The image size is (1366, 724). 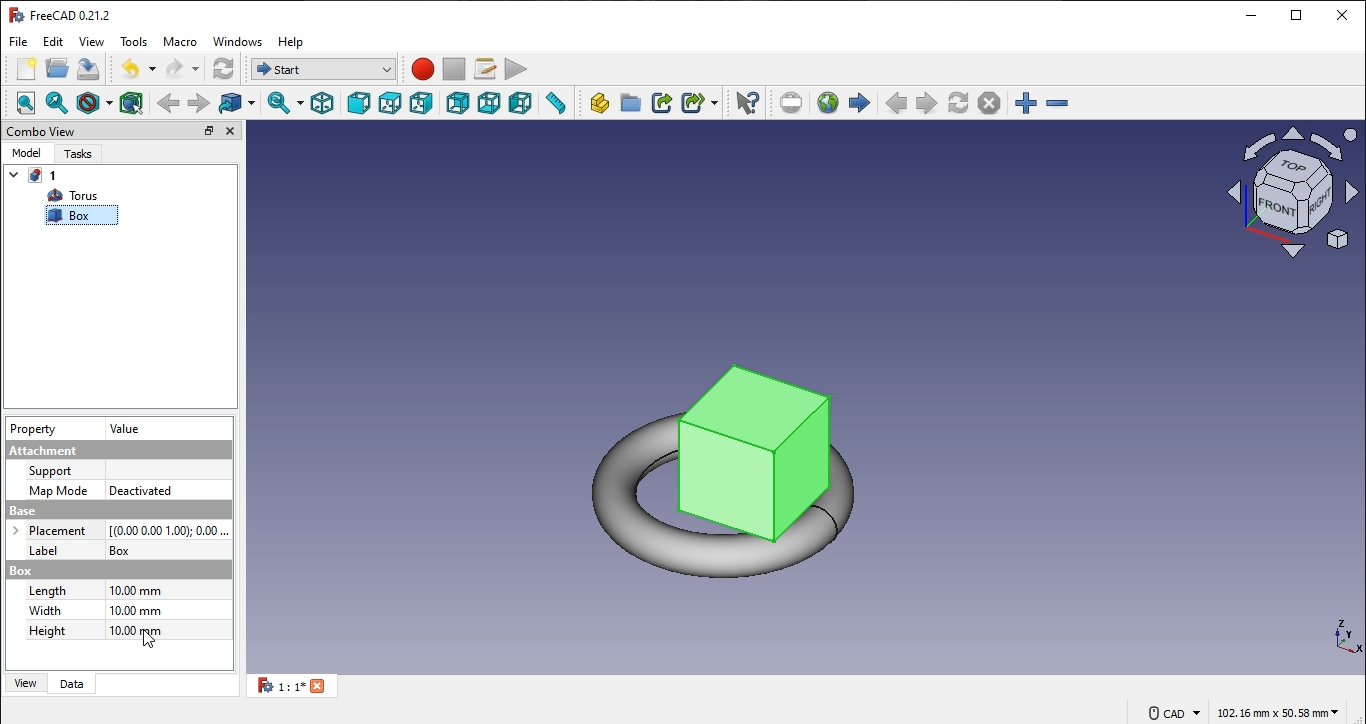 What do you see at coordinates (293, 42) in the screenshot?
I see `help` at bounding box center [293, 42].